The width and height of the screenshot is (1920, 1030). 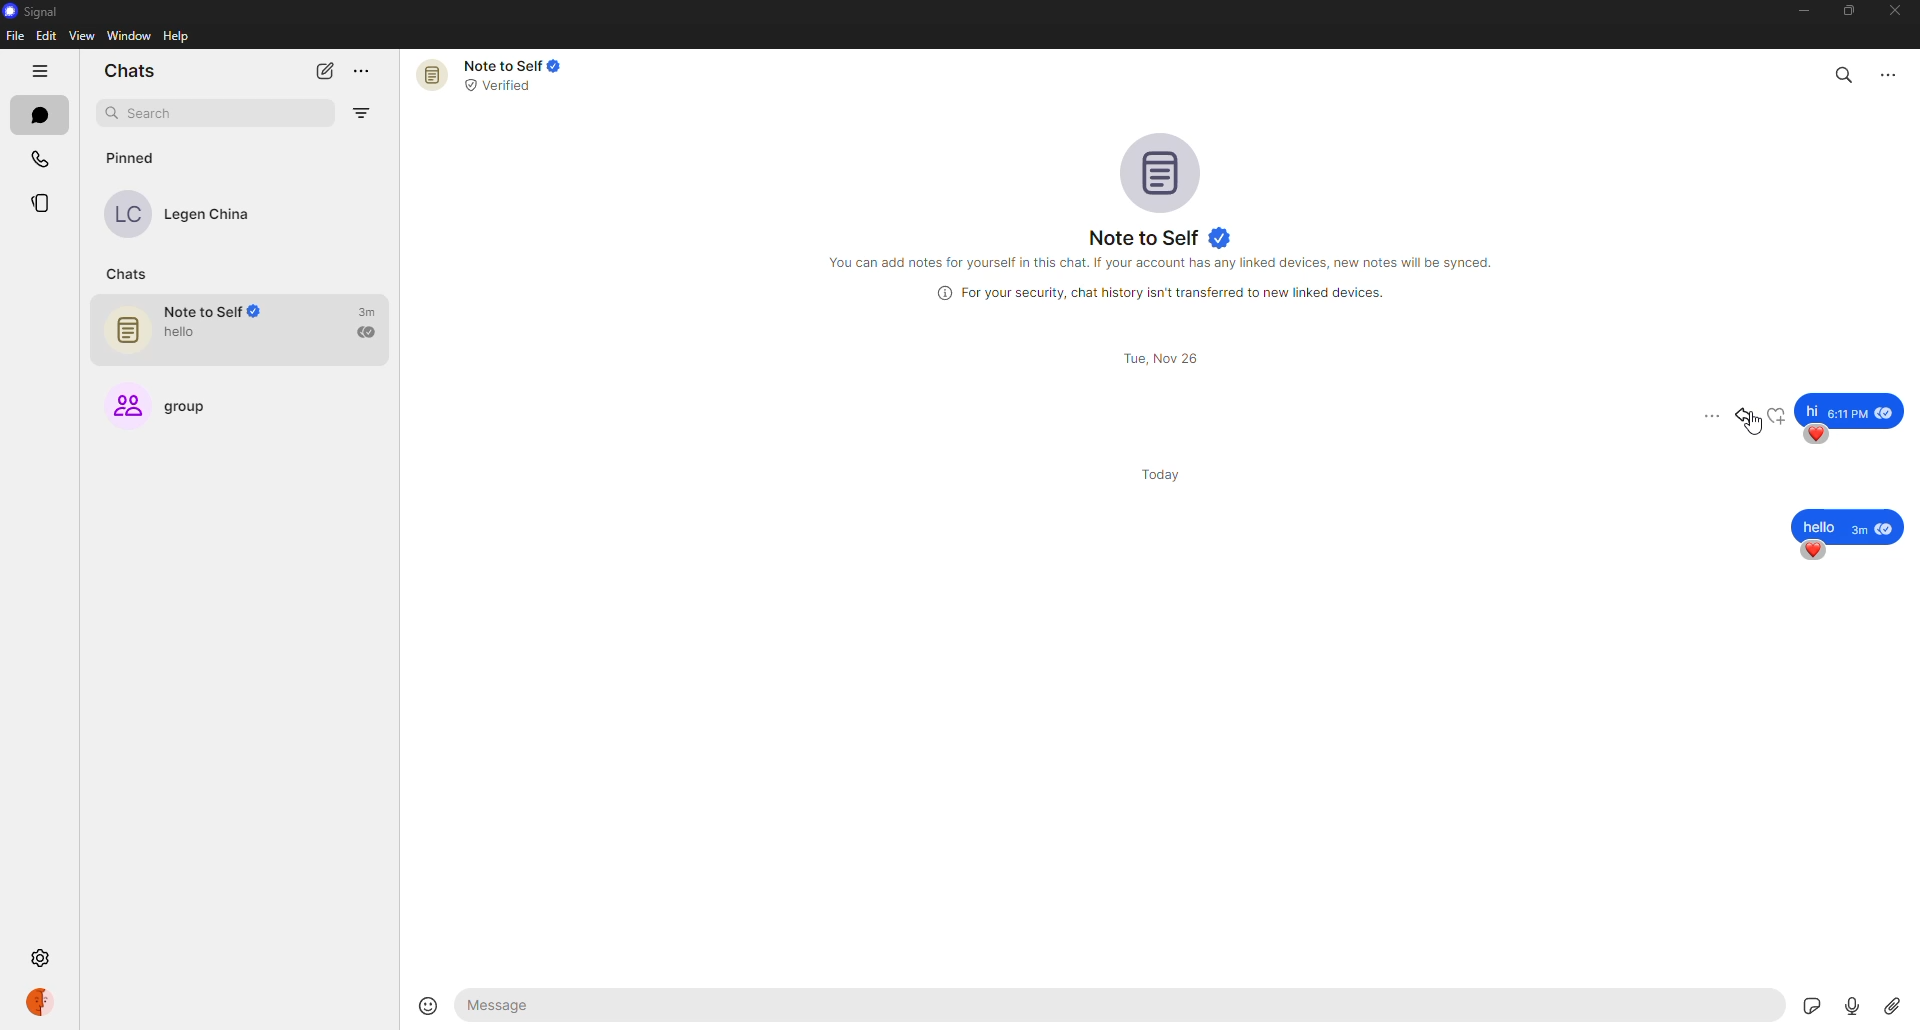 I want to click on stories, so click(x=43, y=201).